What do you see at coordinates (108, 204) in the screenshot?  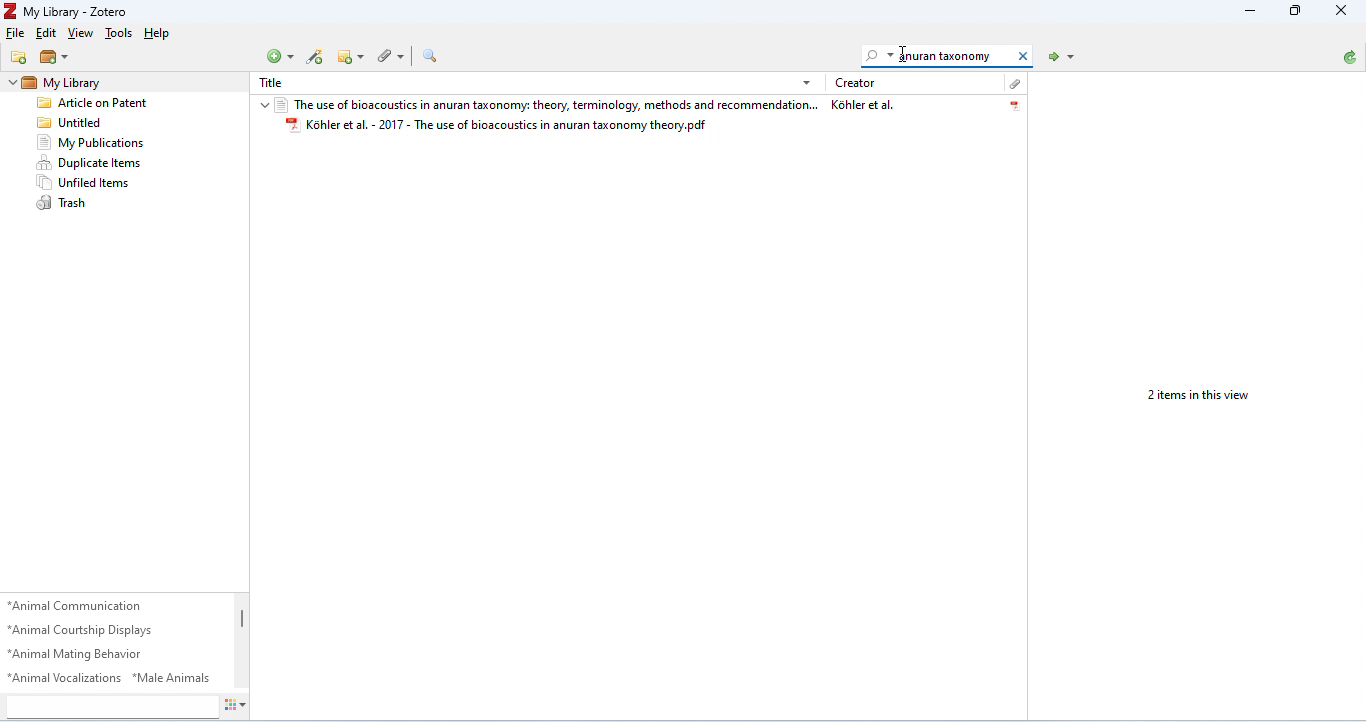 I see `Trash` at bounding box center [108, 204].